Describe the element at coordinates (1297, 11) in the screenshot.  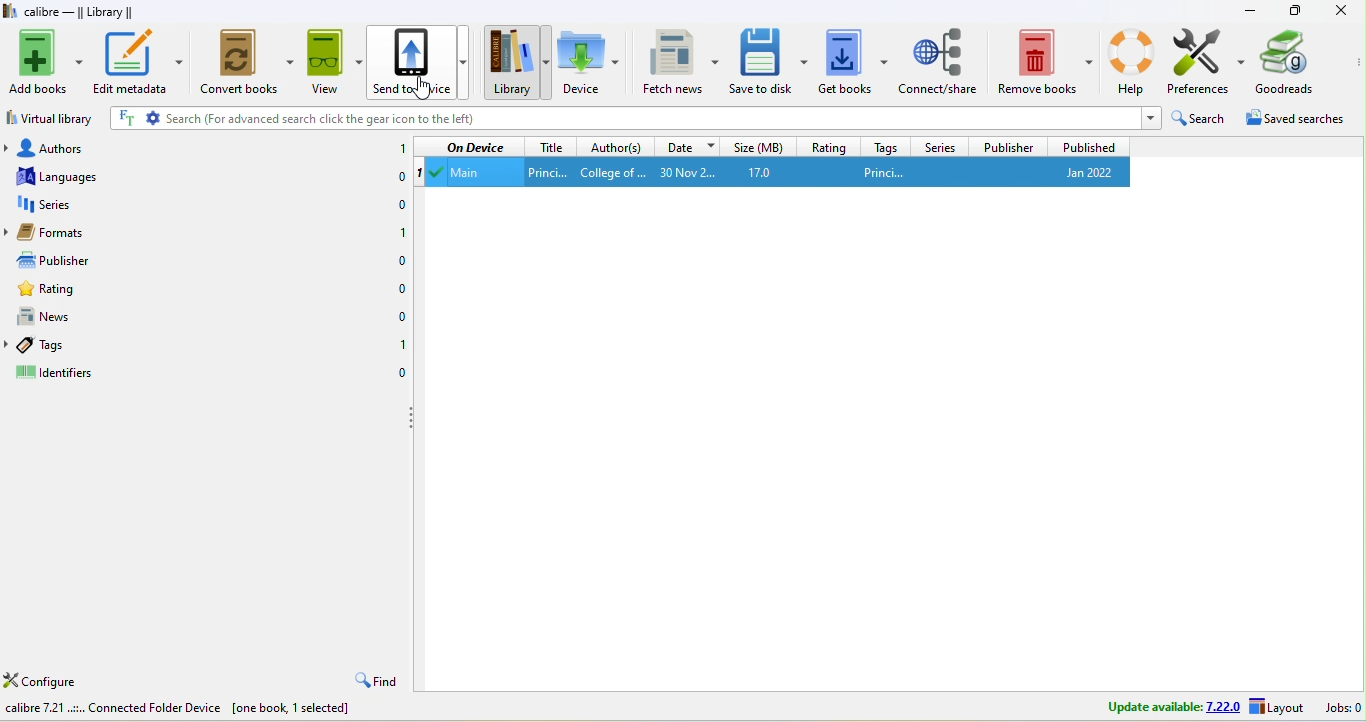
I see `maximize` at that location.